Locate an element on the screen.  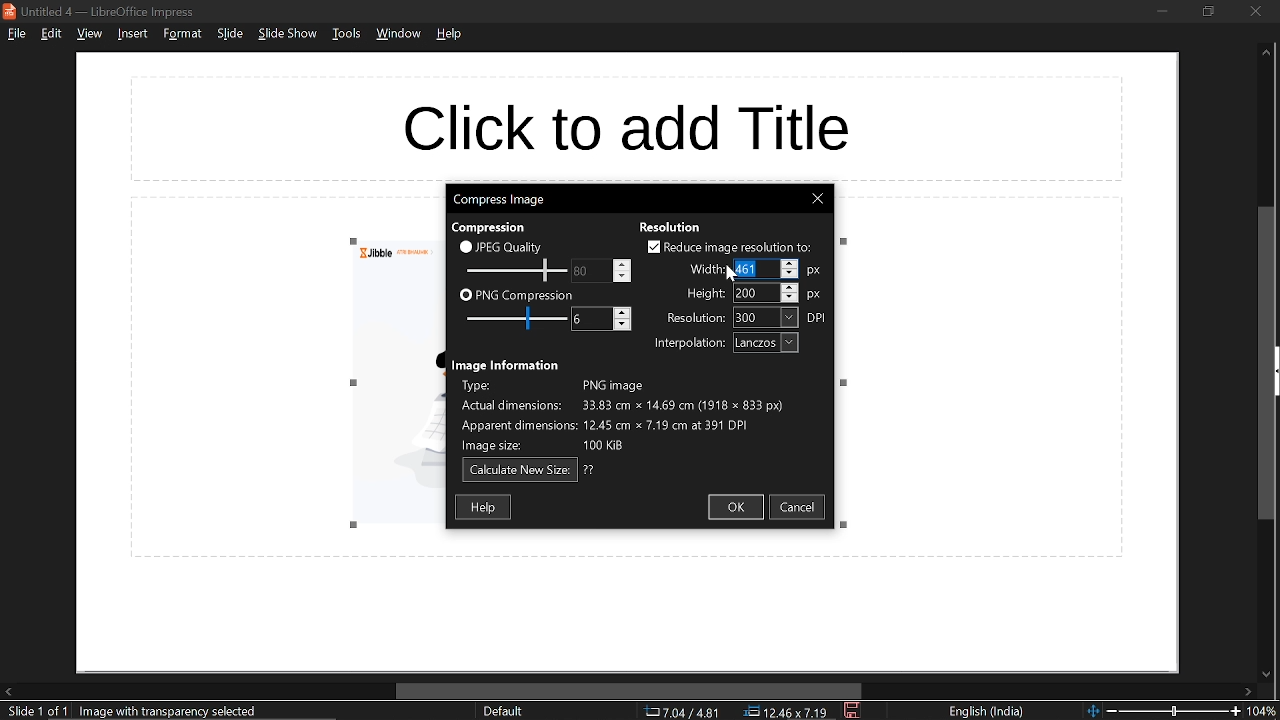
text is located at coordinates (695, 317).